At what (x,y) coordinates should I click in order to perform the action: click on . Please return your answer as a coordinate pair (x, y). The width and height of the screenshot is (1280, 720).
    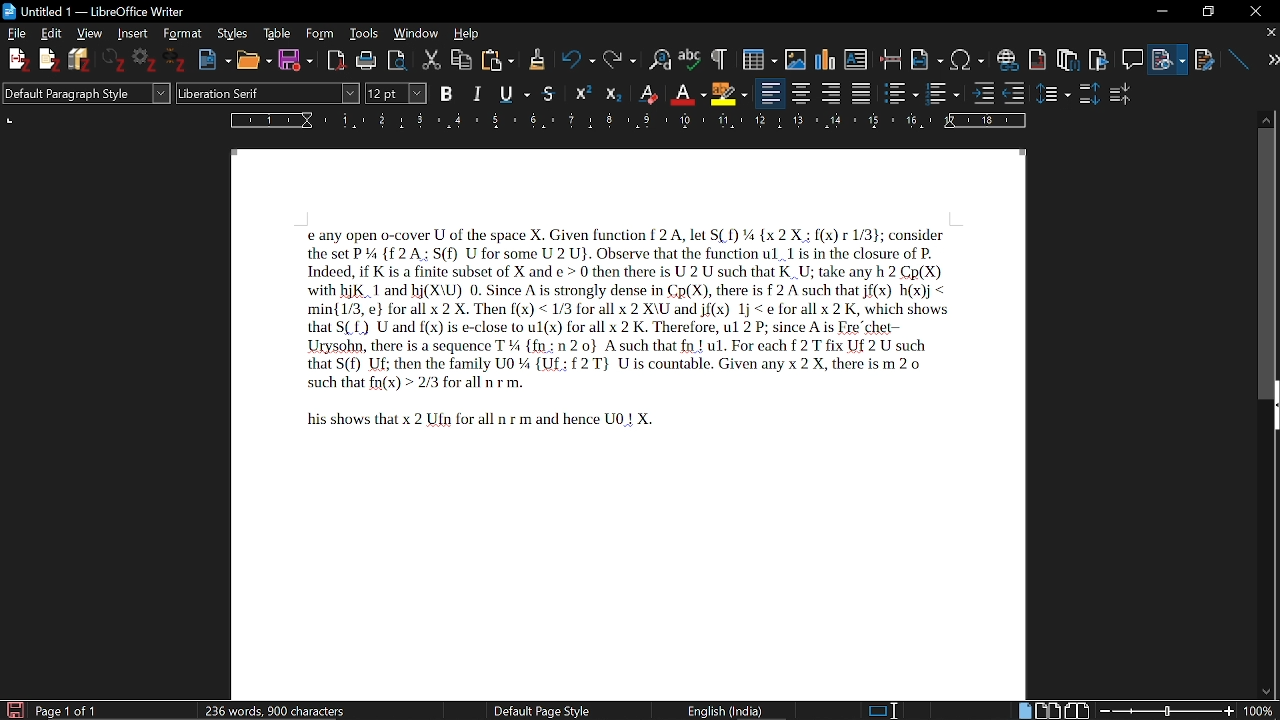
    Looking at the image, I should click on (49, 61).